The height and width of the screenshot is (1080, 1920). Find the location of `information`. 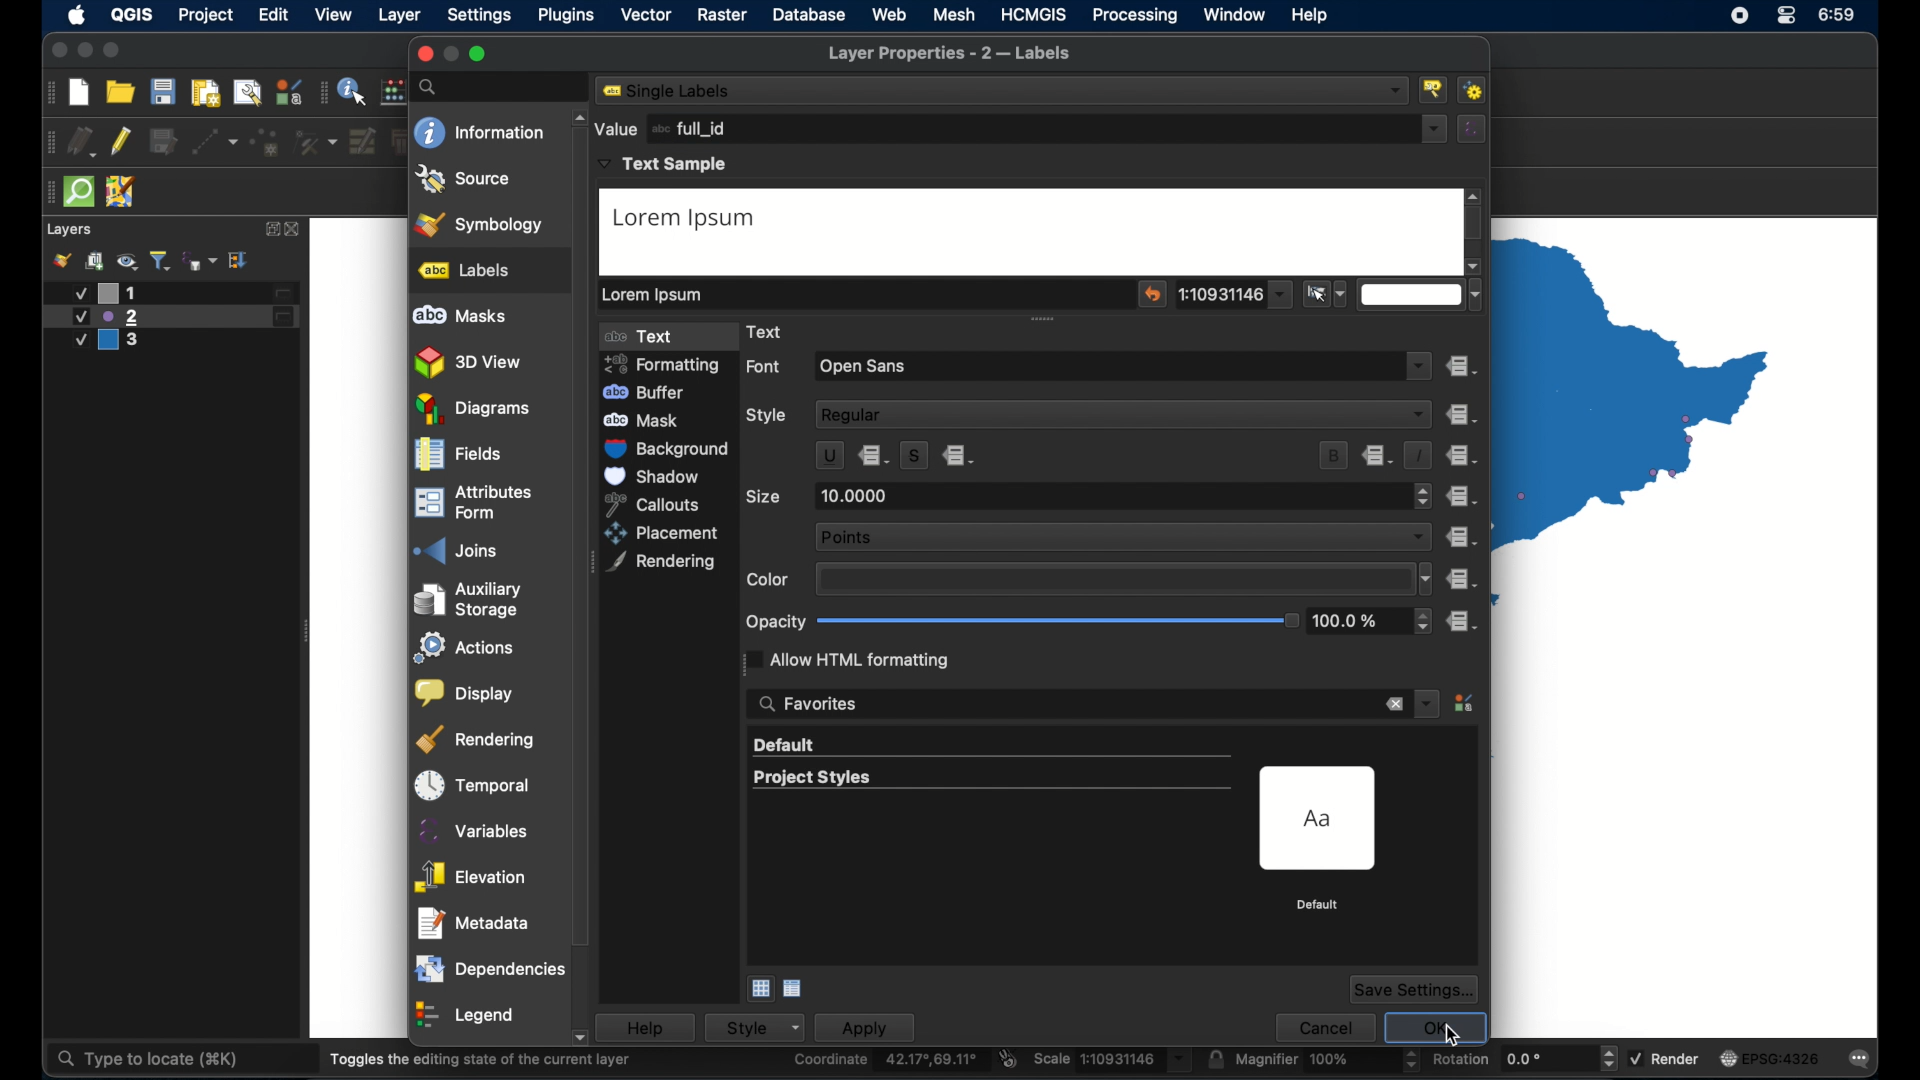

information is located at coordinates (479, 132).